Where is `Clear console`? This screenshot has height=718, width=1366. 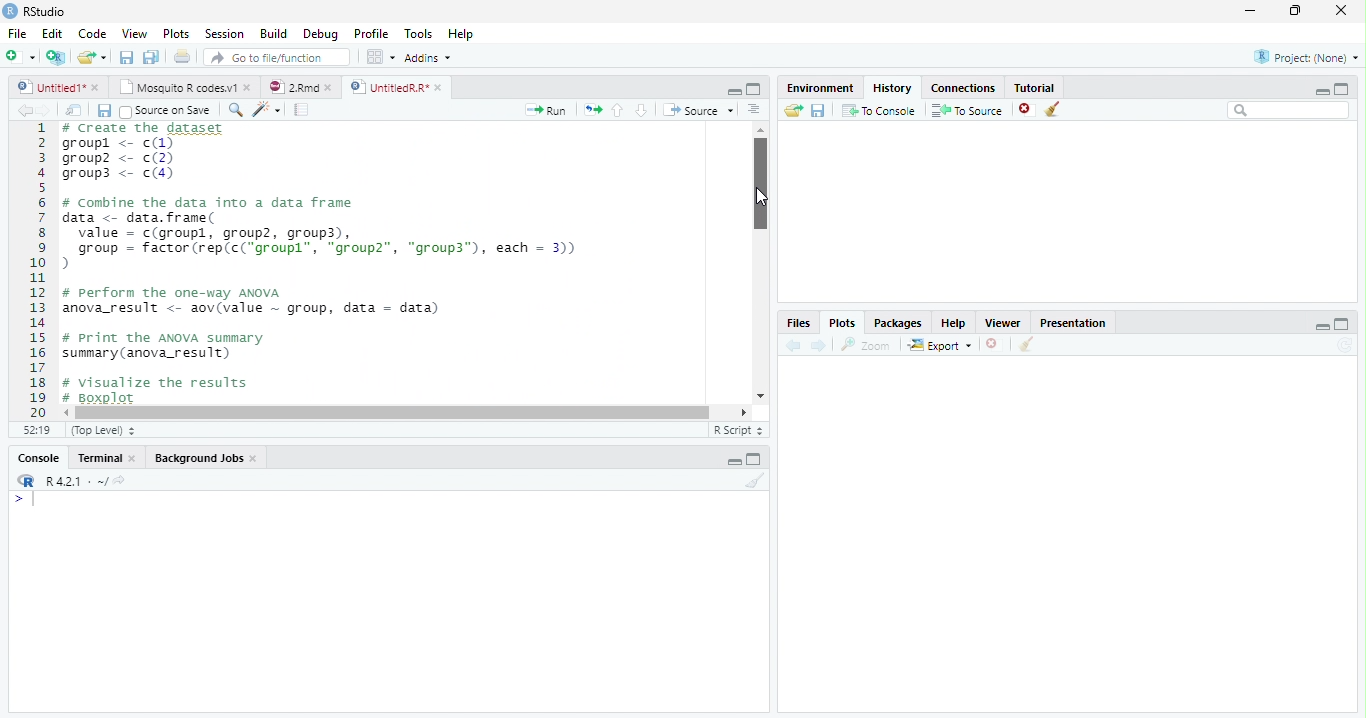 Clear console is located at coordinates (759, 483).